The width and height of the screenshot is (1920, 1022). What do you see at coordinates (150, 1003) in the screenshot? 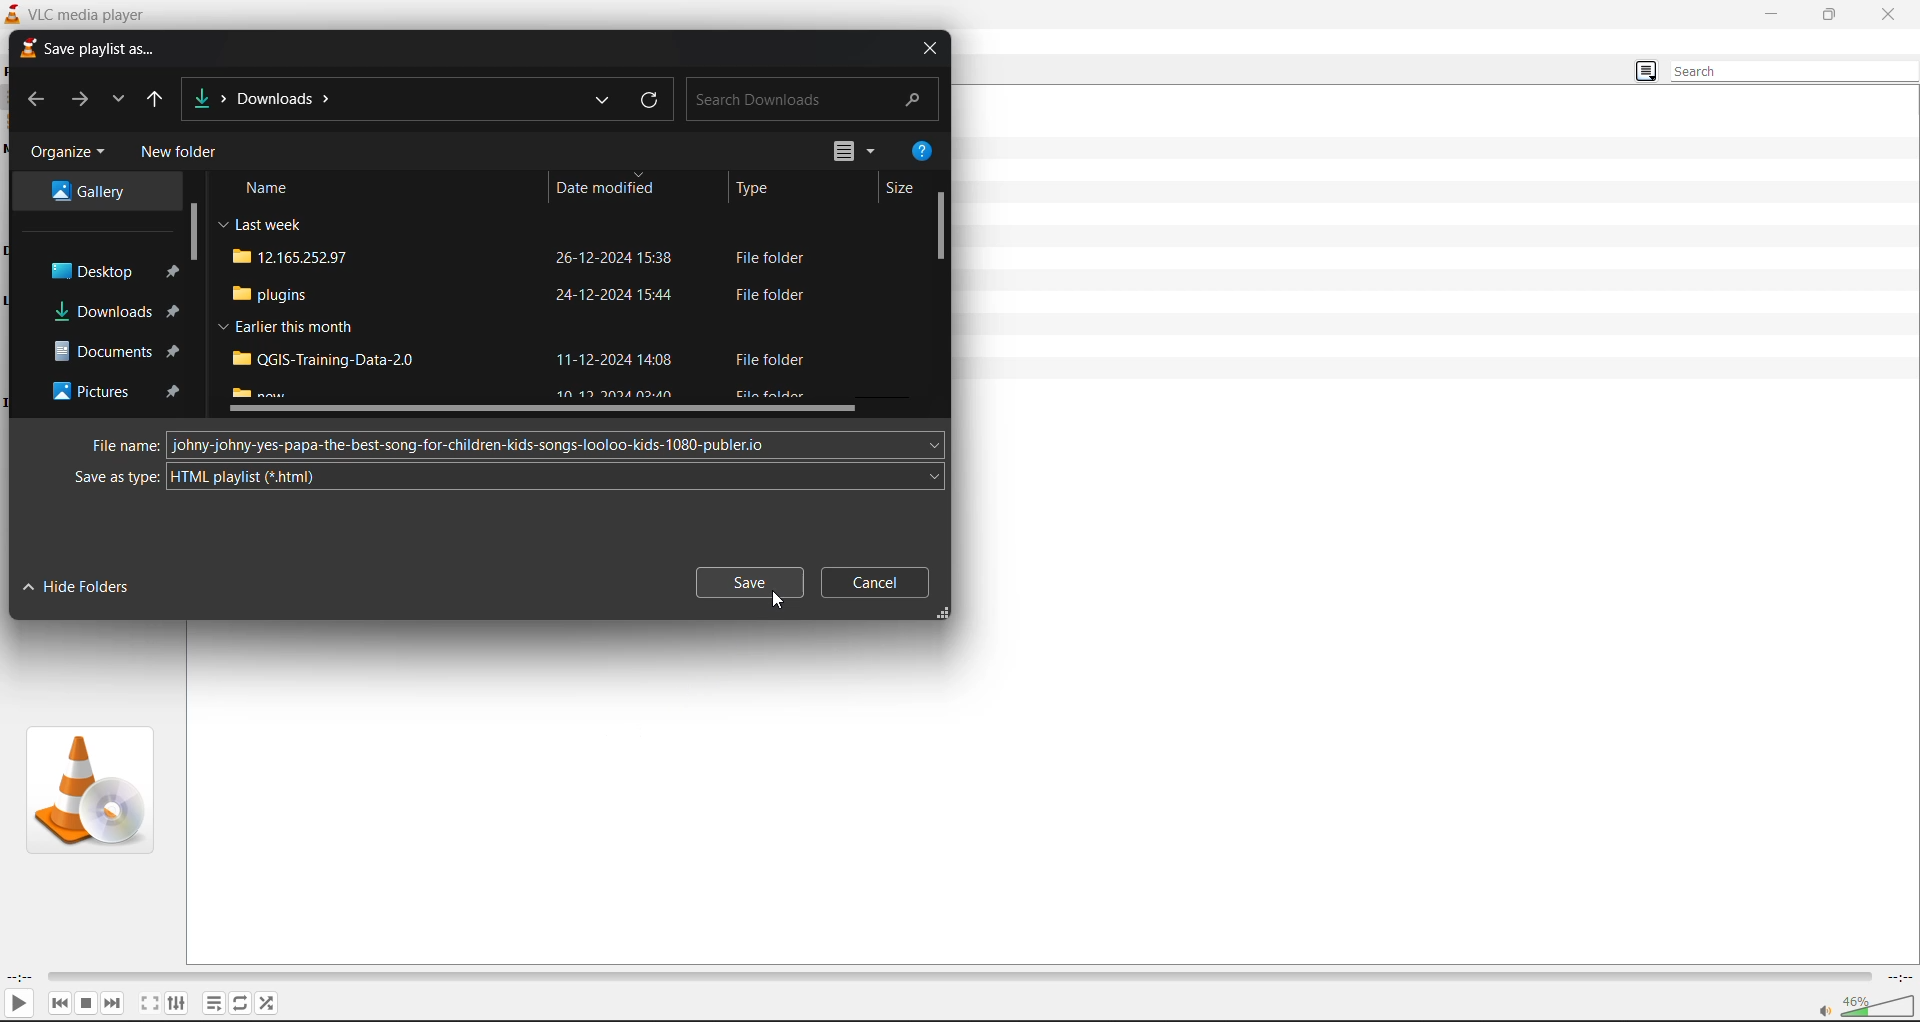
I see `fullscreen` at bounding box center [150, 1003].